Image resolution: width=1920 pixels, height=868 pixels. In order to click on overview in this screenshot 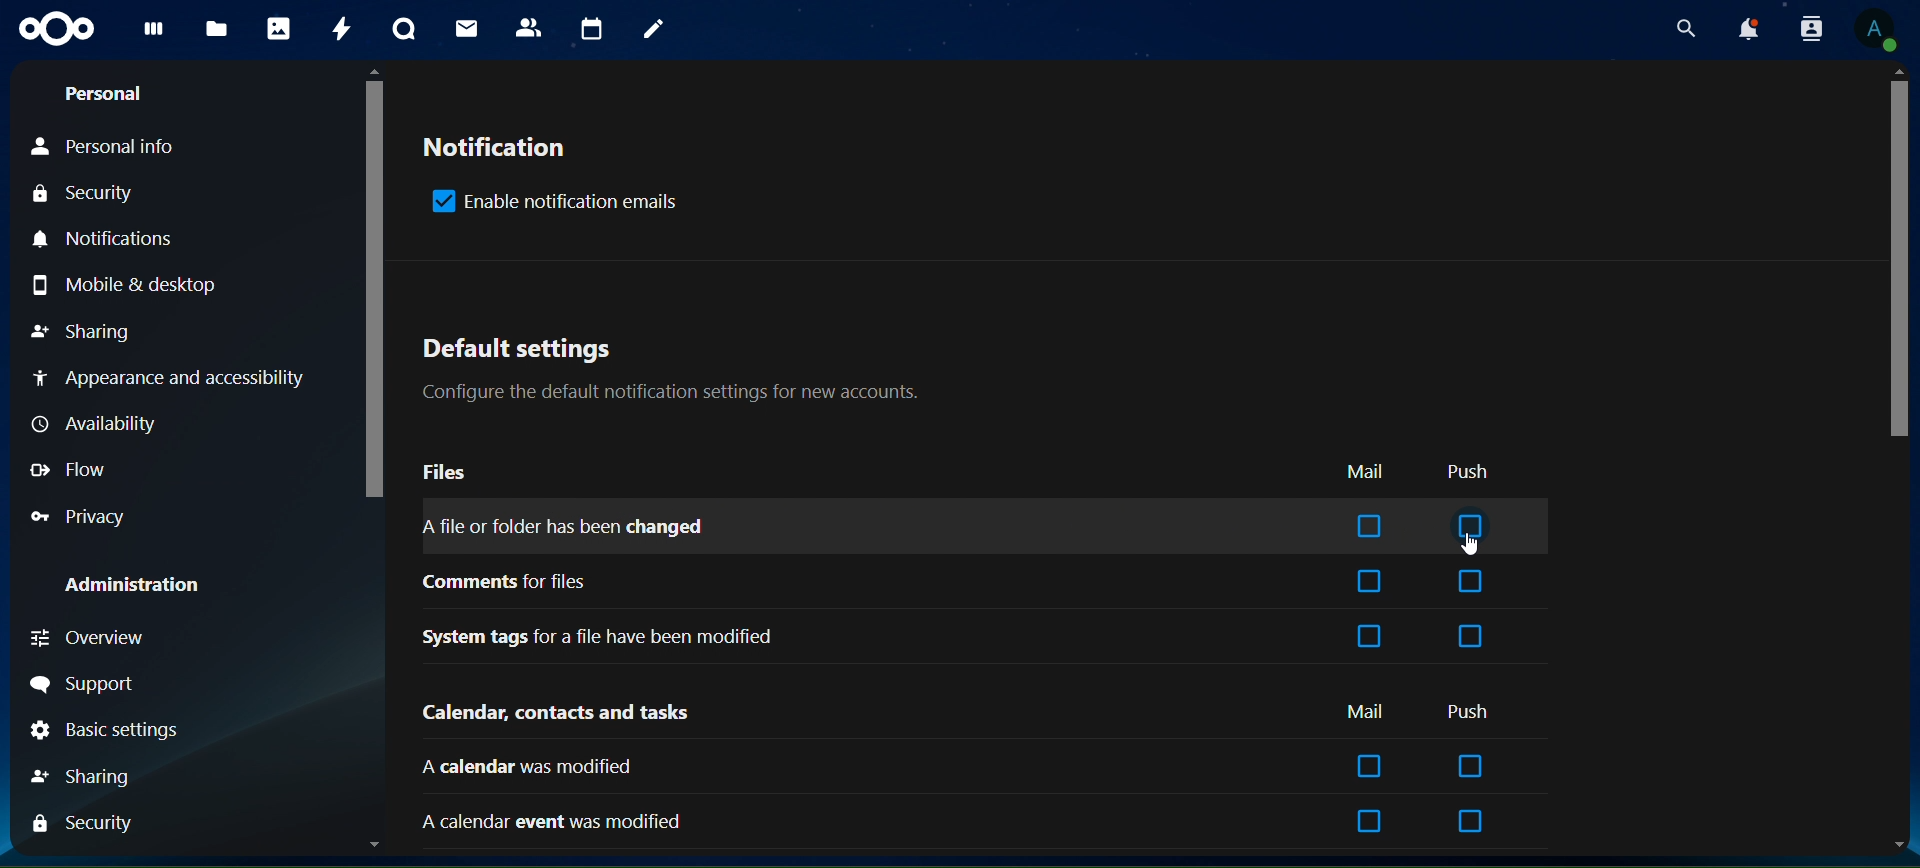, I will do `click(116, 636)`.